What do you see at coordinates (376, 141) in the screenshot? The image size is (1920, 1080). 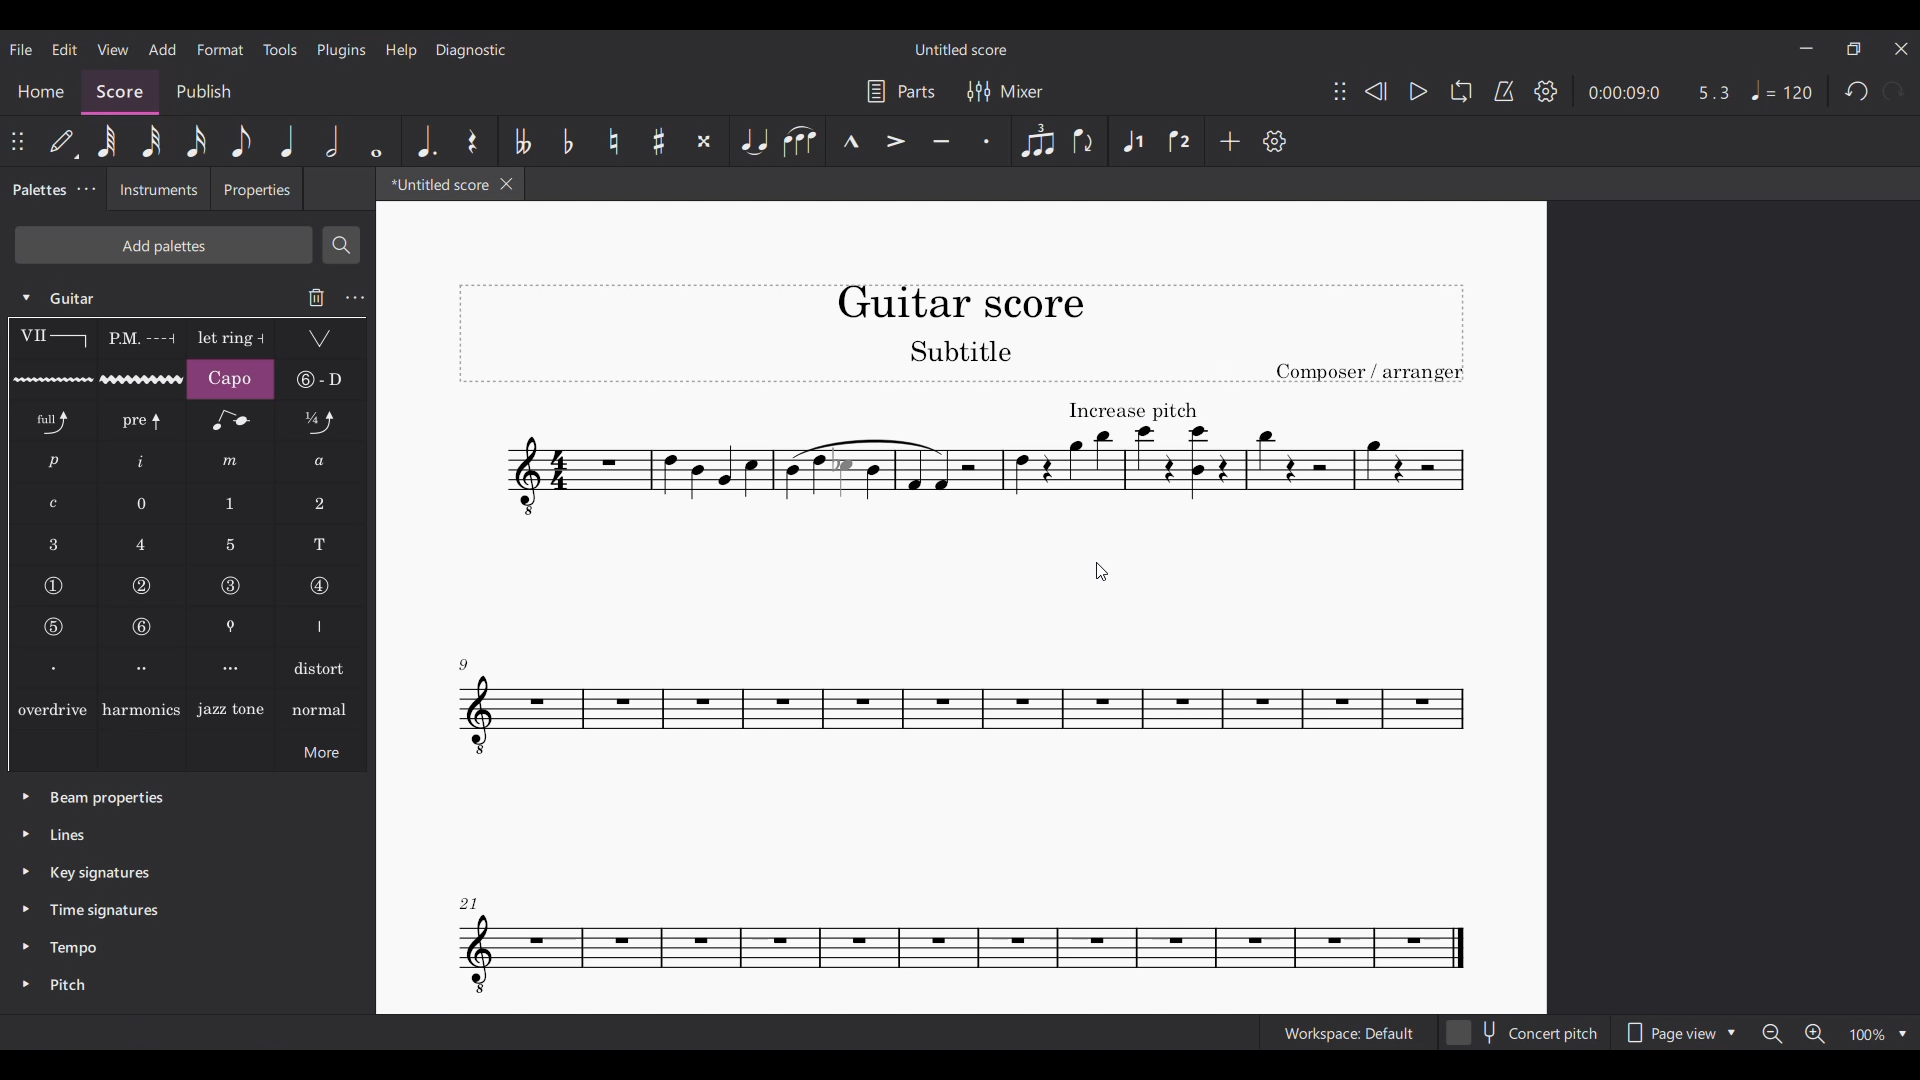 I see `Whole note` at bounding box center [376, 141].